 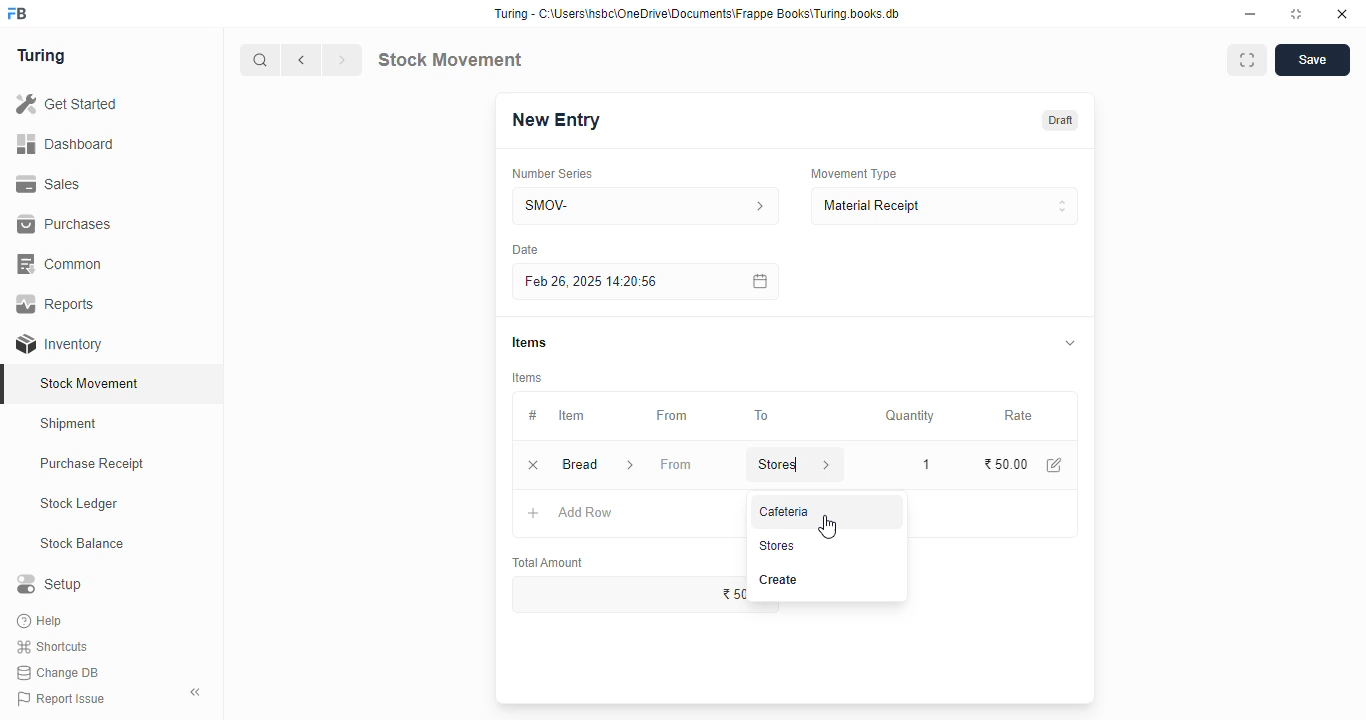 I want to click on purchases, so click(x=64, y=224).